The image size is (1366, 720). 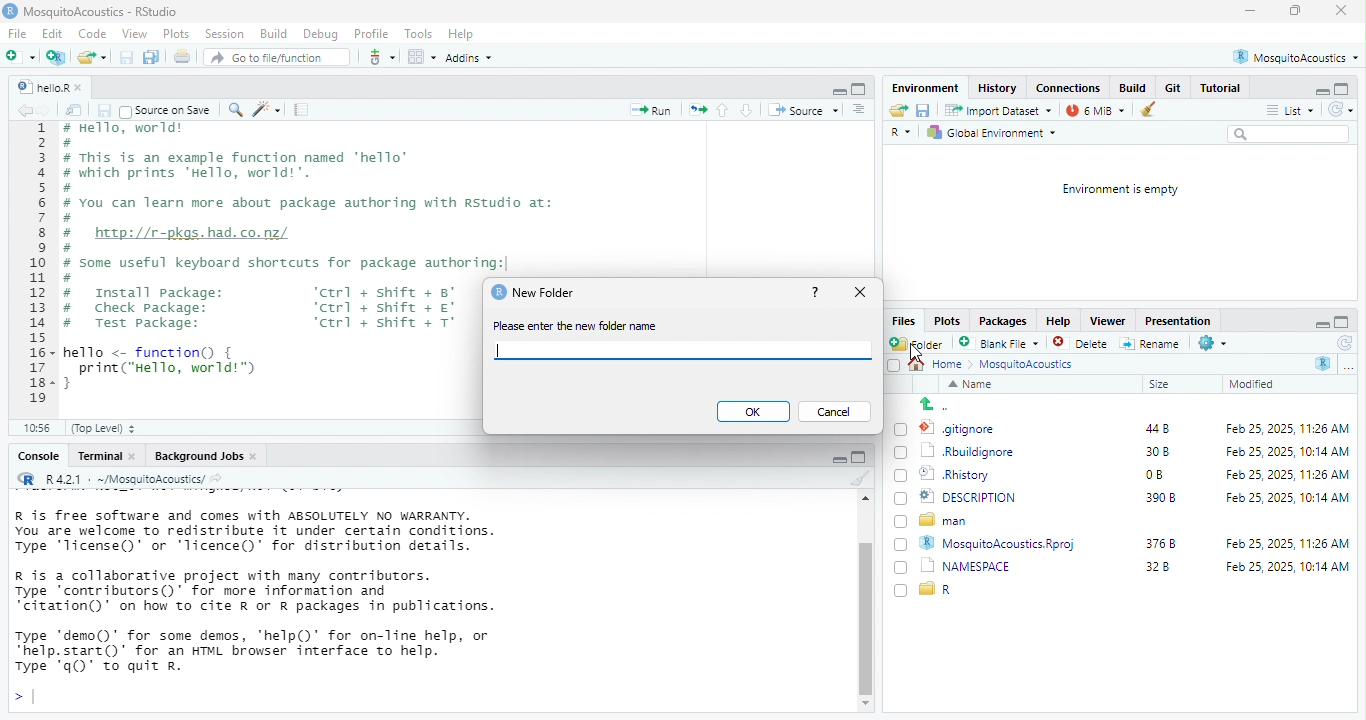 What do you see at coordinates (1320, 322) in the screenshot?
I see `hide r script` at bounding box center [1320, 322].